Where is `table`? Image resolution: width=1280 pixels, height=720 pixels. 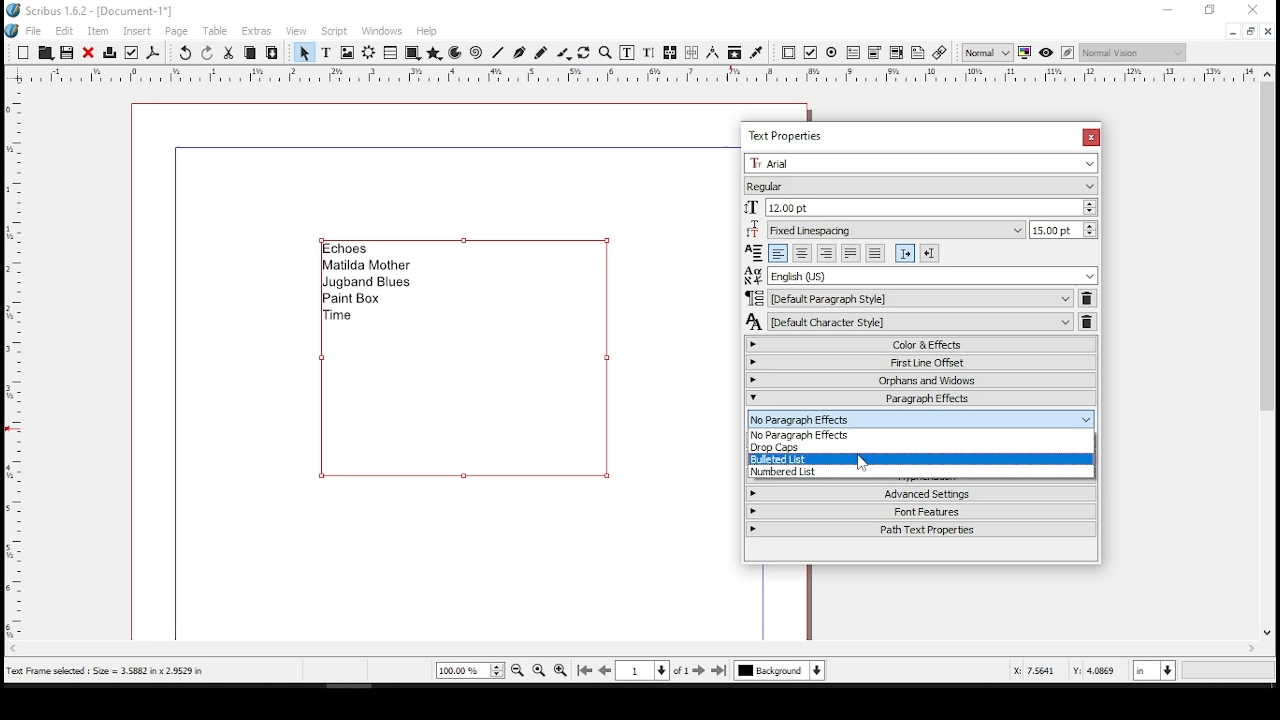 table is located at coordinates (390, 53).